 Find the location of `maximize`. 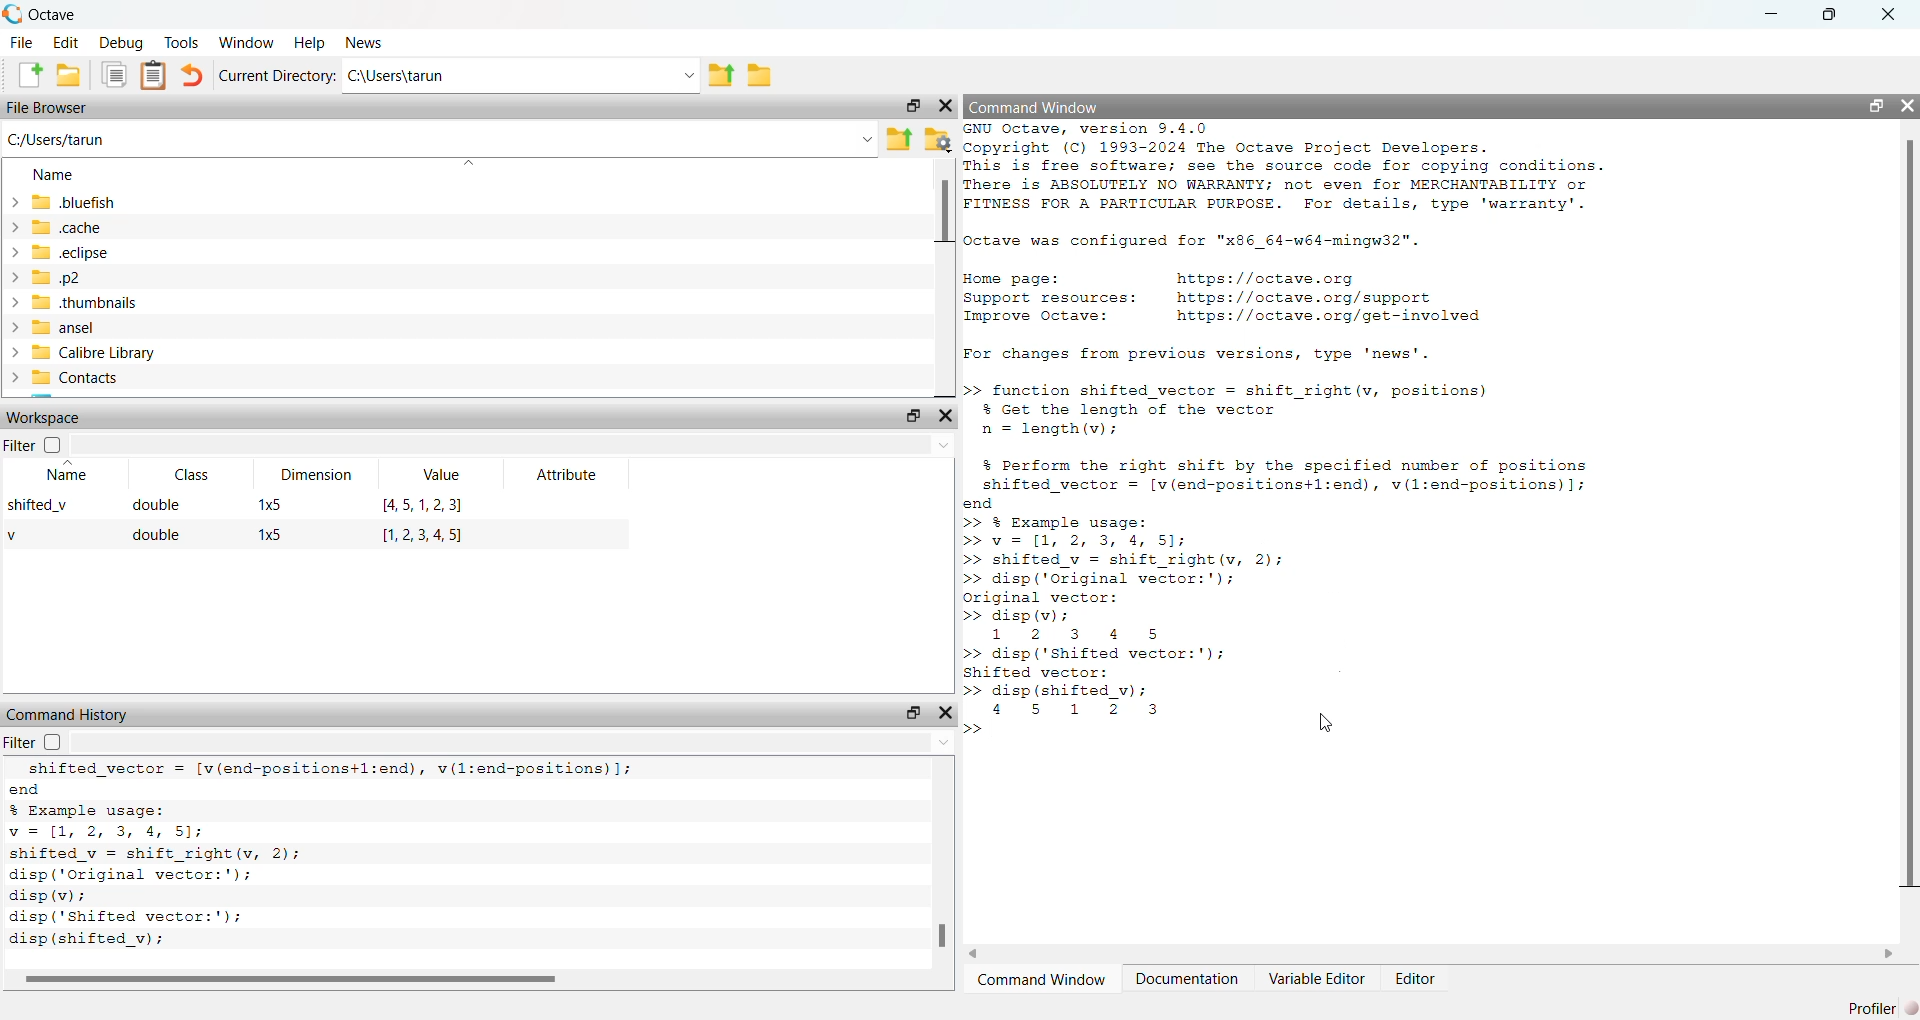

maximize is located at coordinates (1836, 13).